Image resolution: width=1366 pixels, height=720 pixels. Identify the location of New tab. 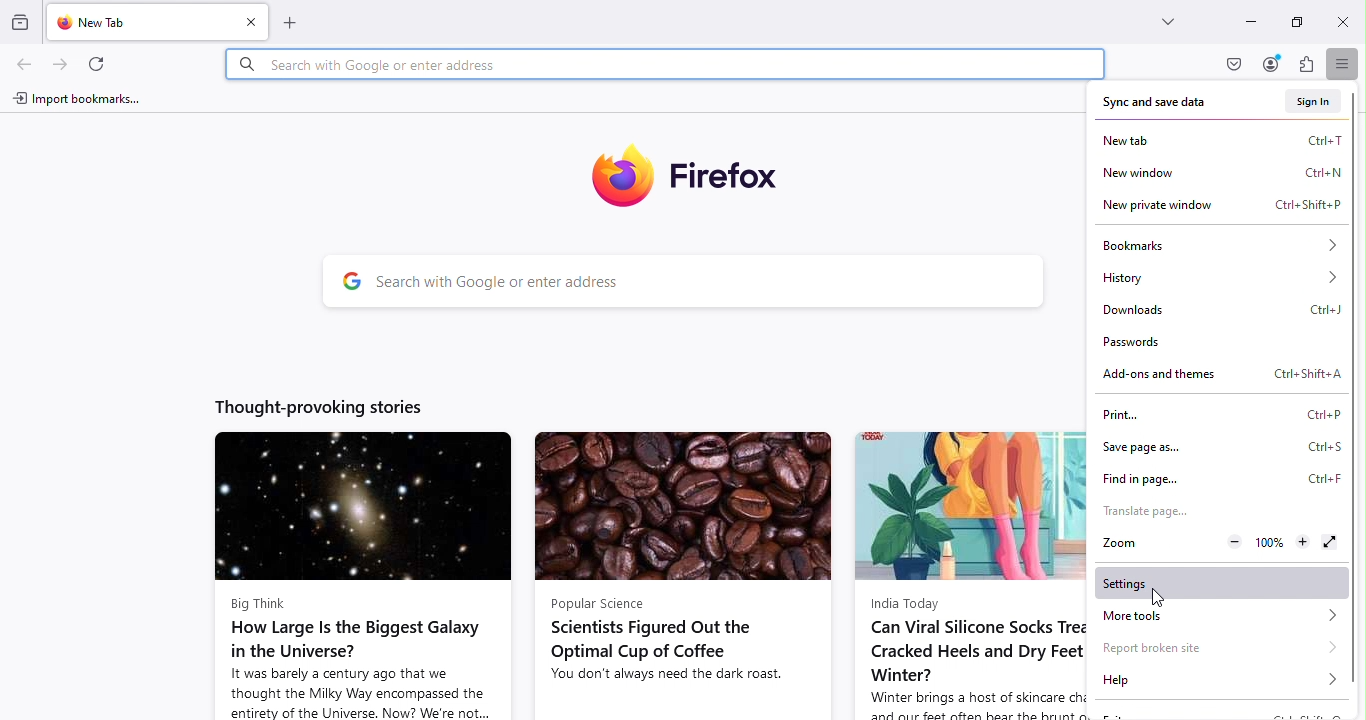
(1224, 140).